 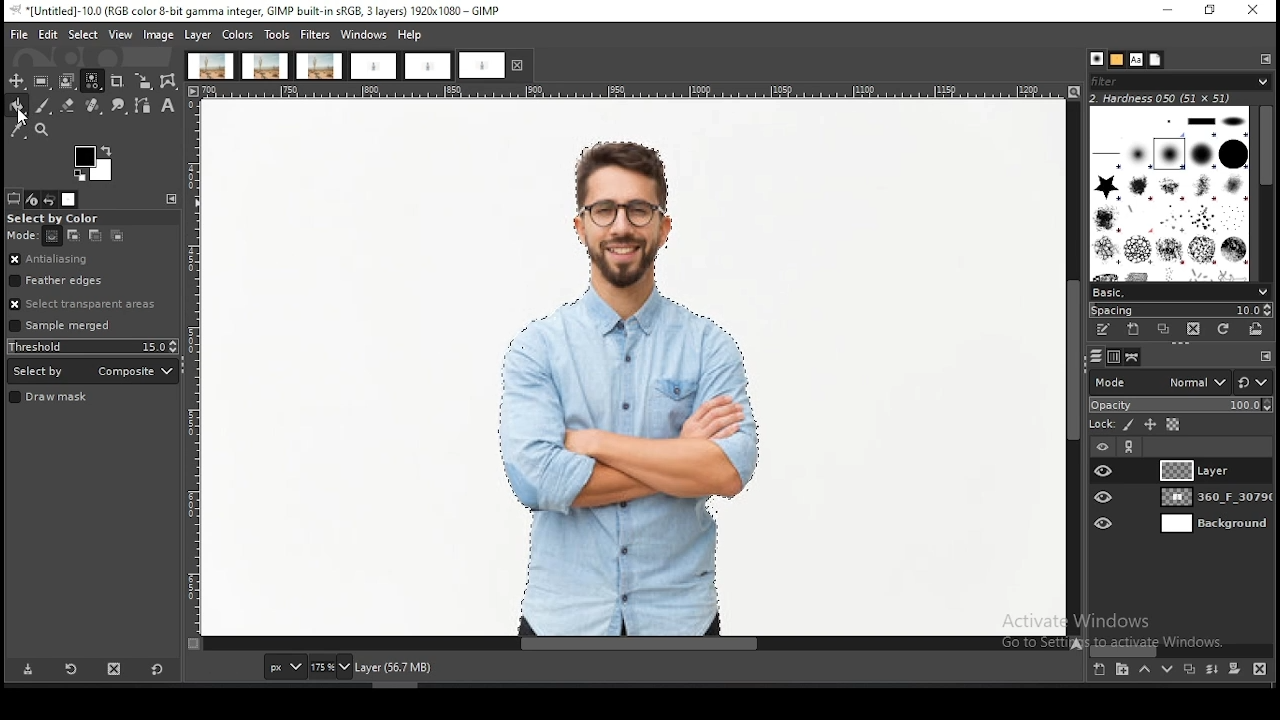 I want to click on replace the current selection, so click(x=54, y=237).